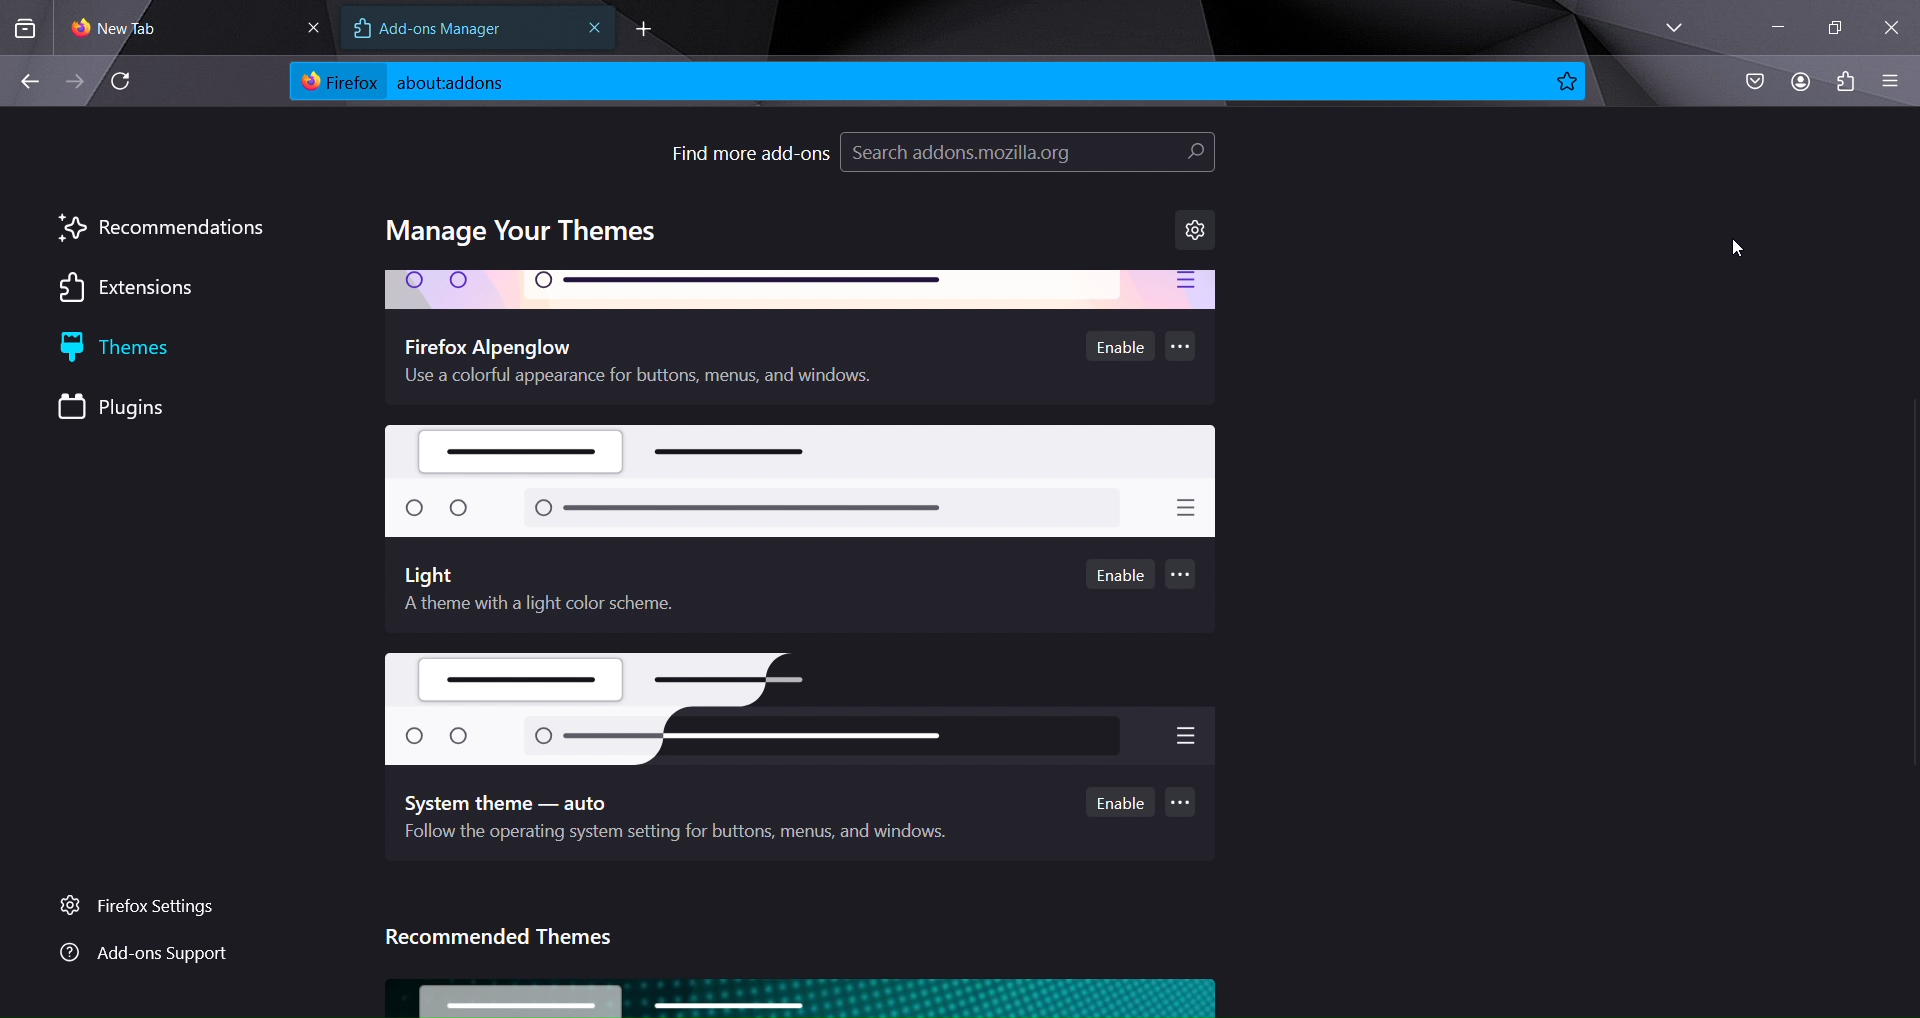  What do you see at coordinates (802, 290) in the screenshot?
I see `firefox alpenglow` at bounding box center [802, 290].